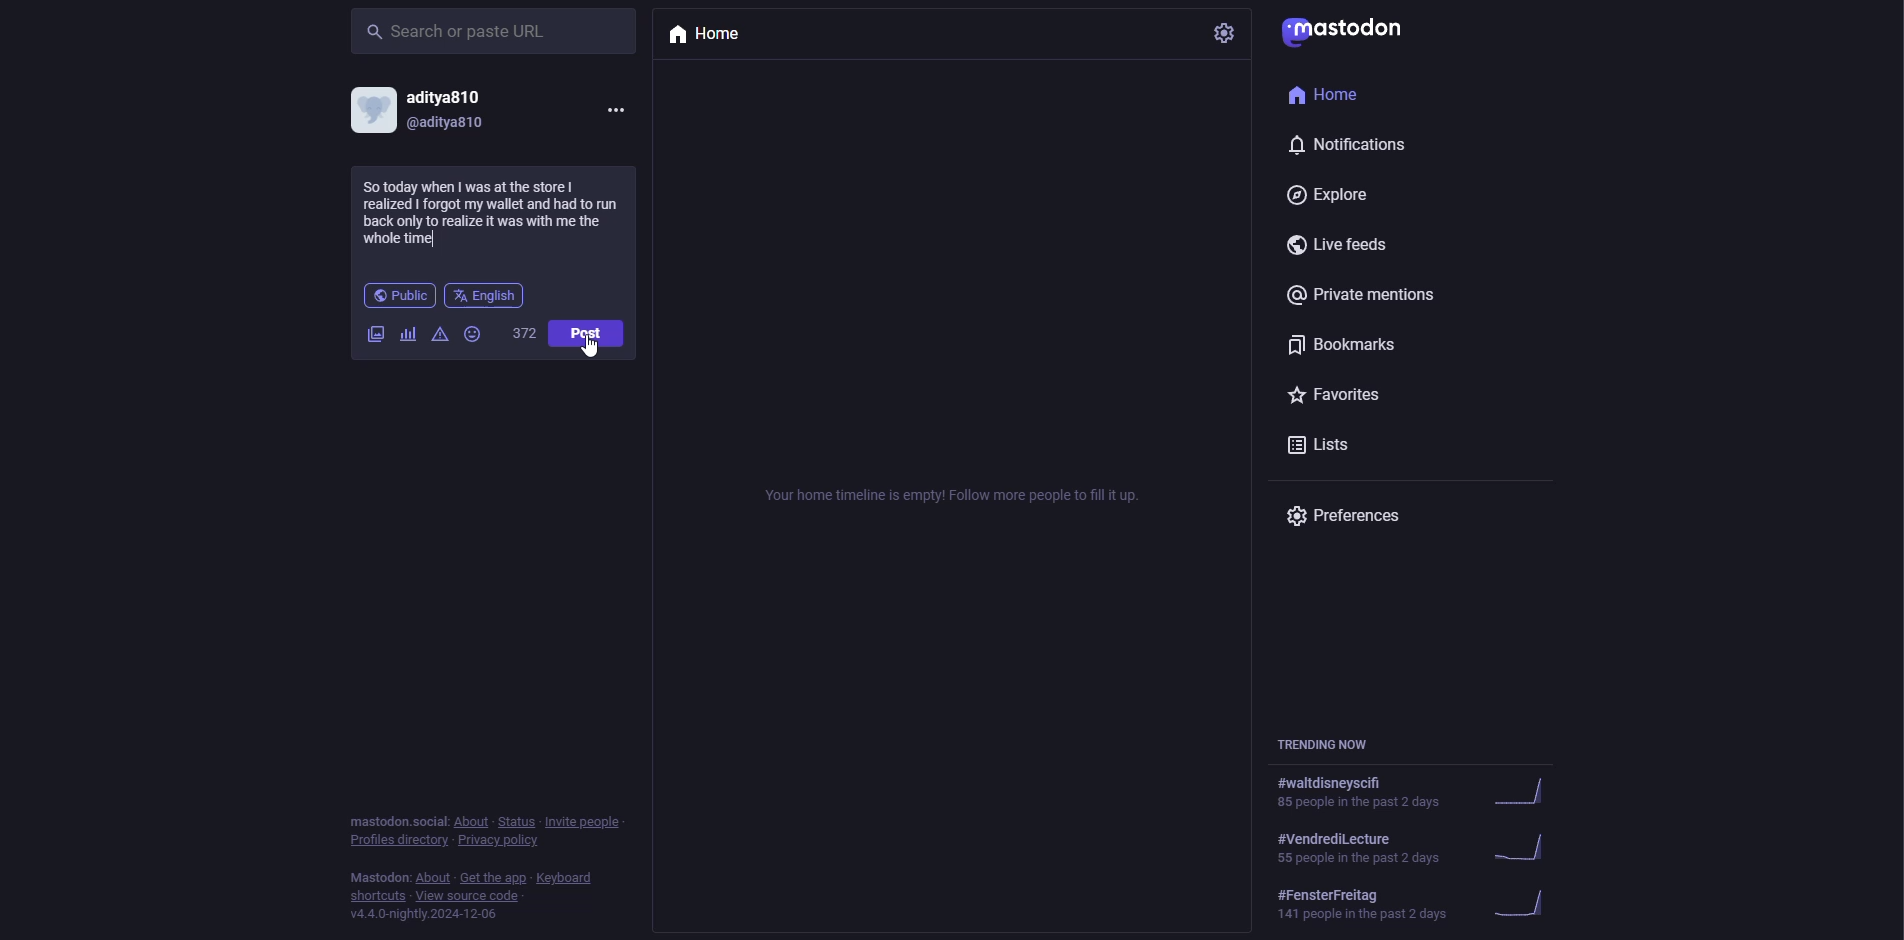  I want to click on trending now, so click(1419, 847).